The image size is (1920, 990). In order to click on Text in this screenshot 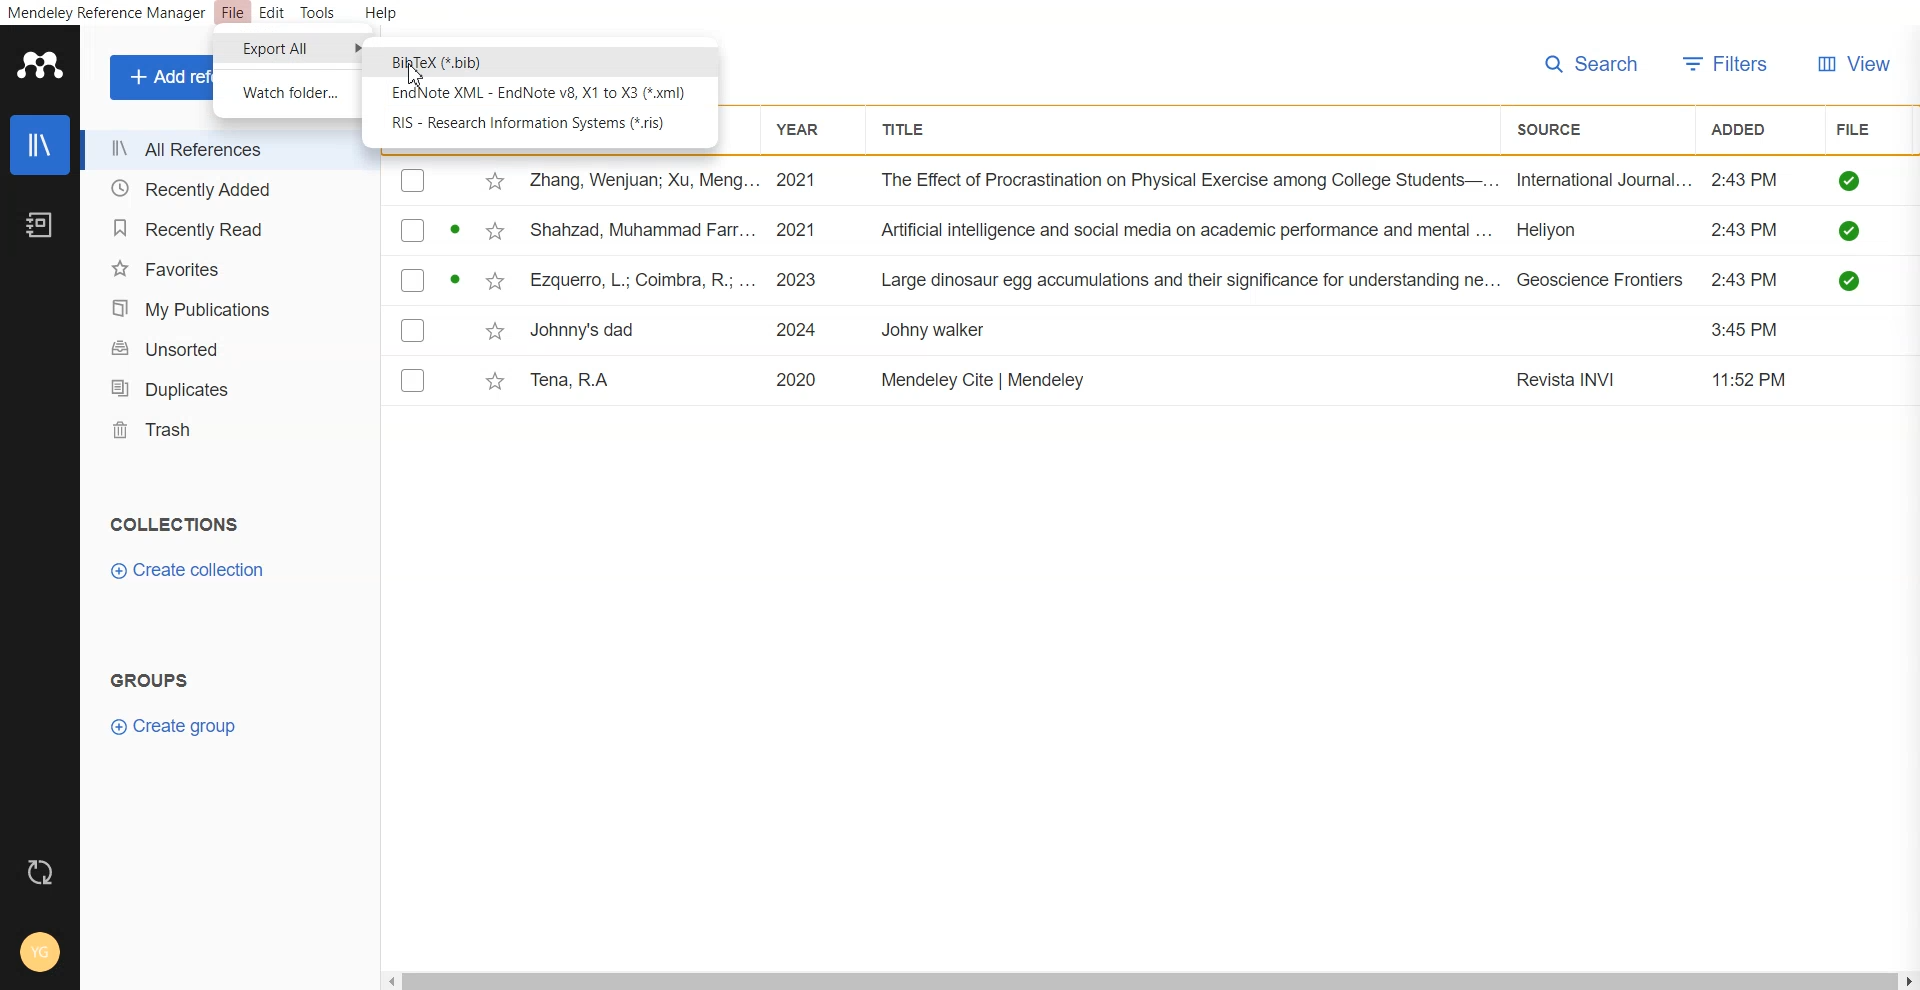, I will do `click(172, 523)`.